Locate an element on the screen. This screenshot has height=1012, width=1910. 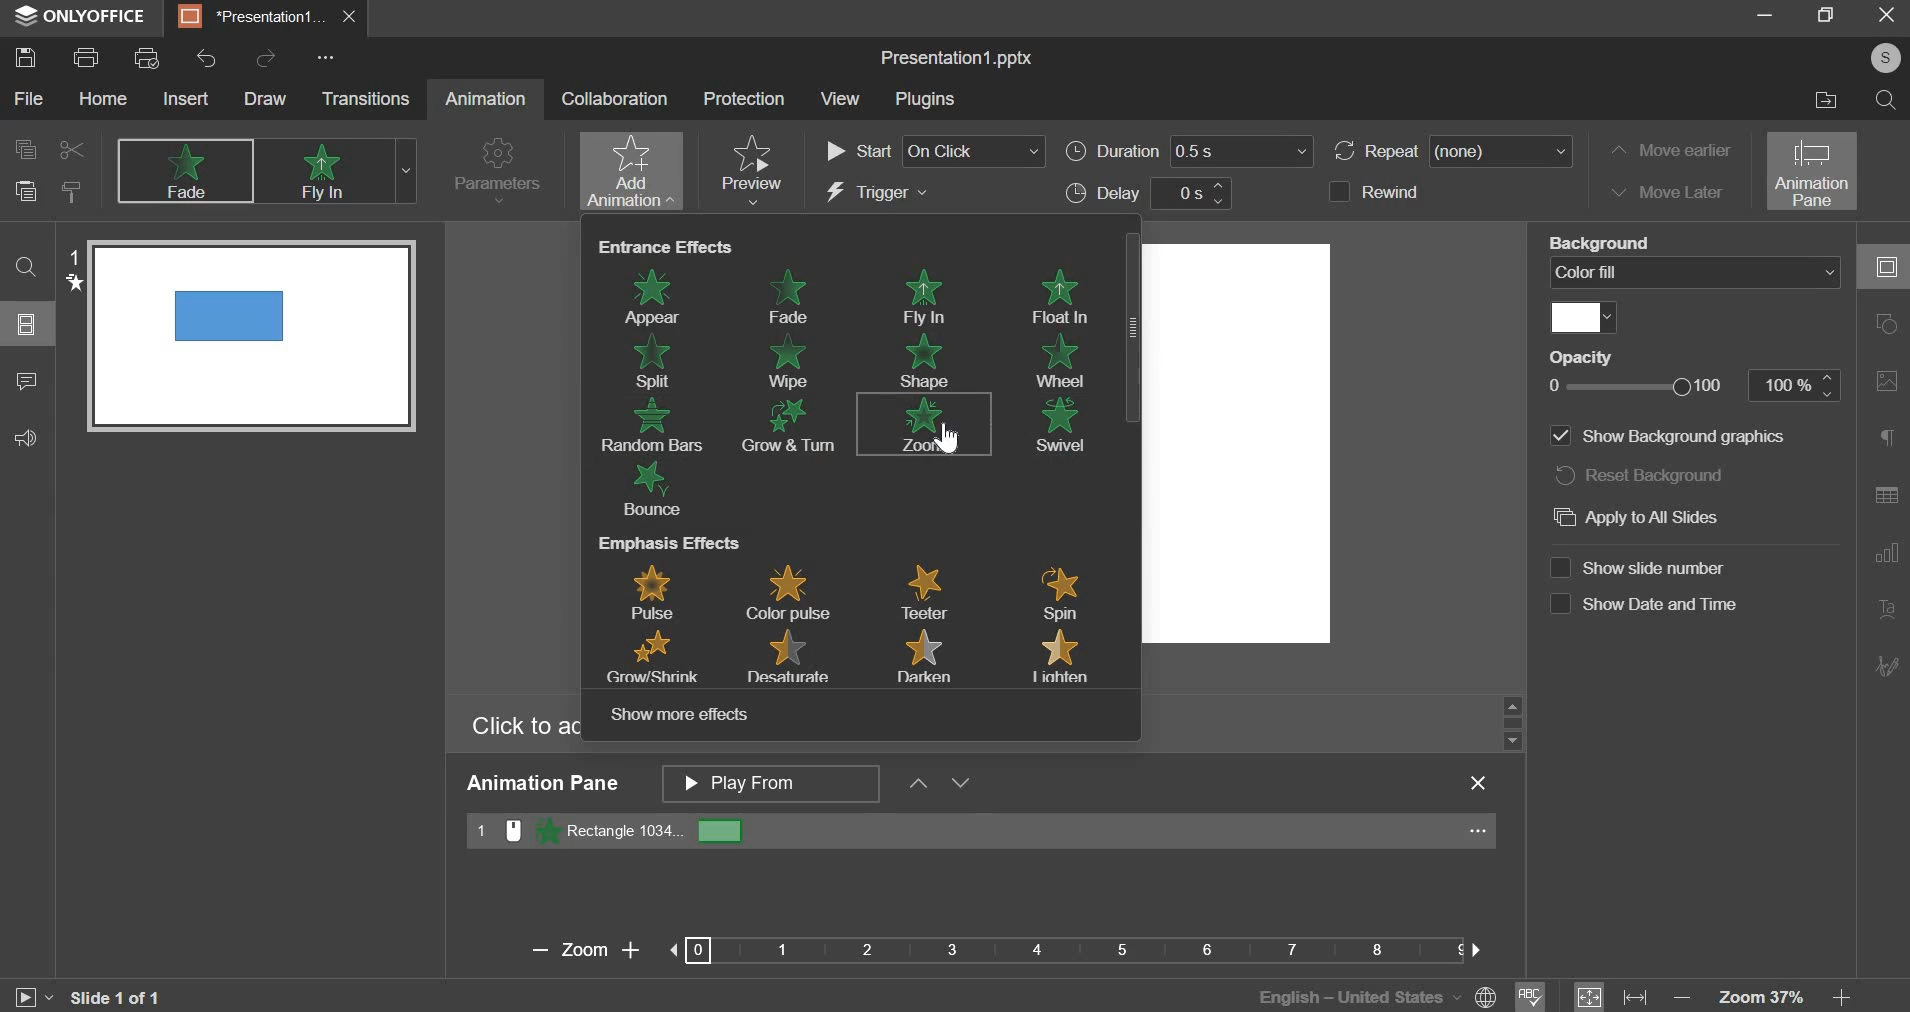
spell check is located at coordinates (1537, 993).